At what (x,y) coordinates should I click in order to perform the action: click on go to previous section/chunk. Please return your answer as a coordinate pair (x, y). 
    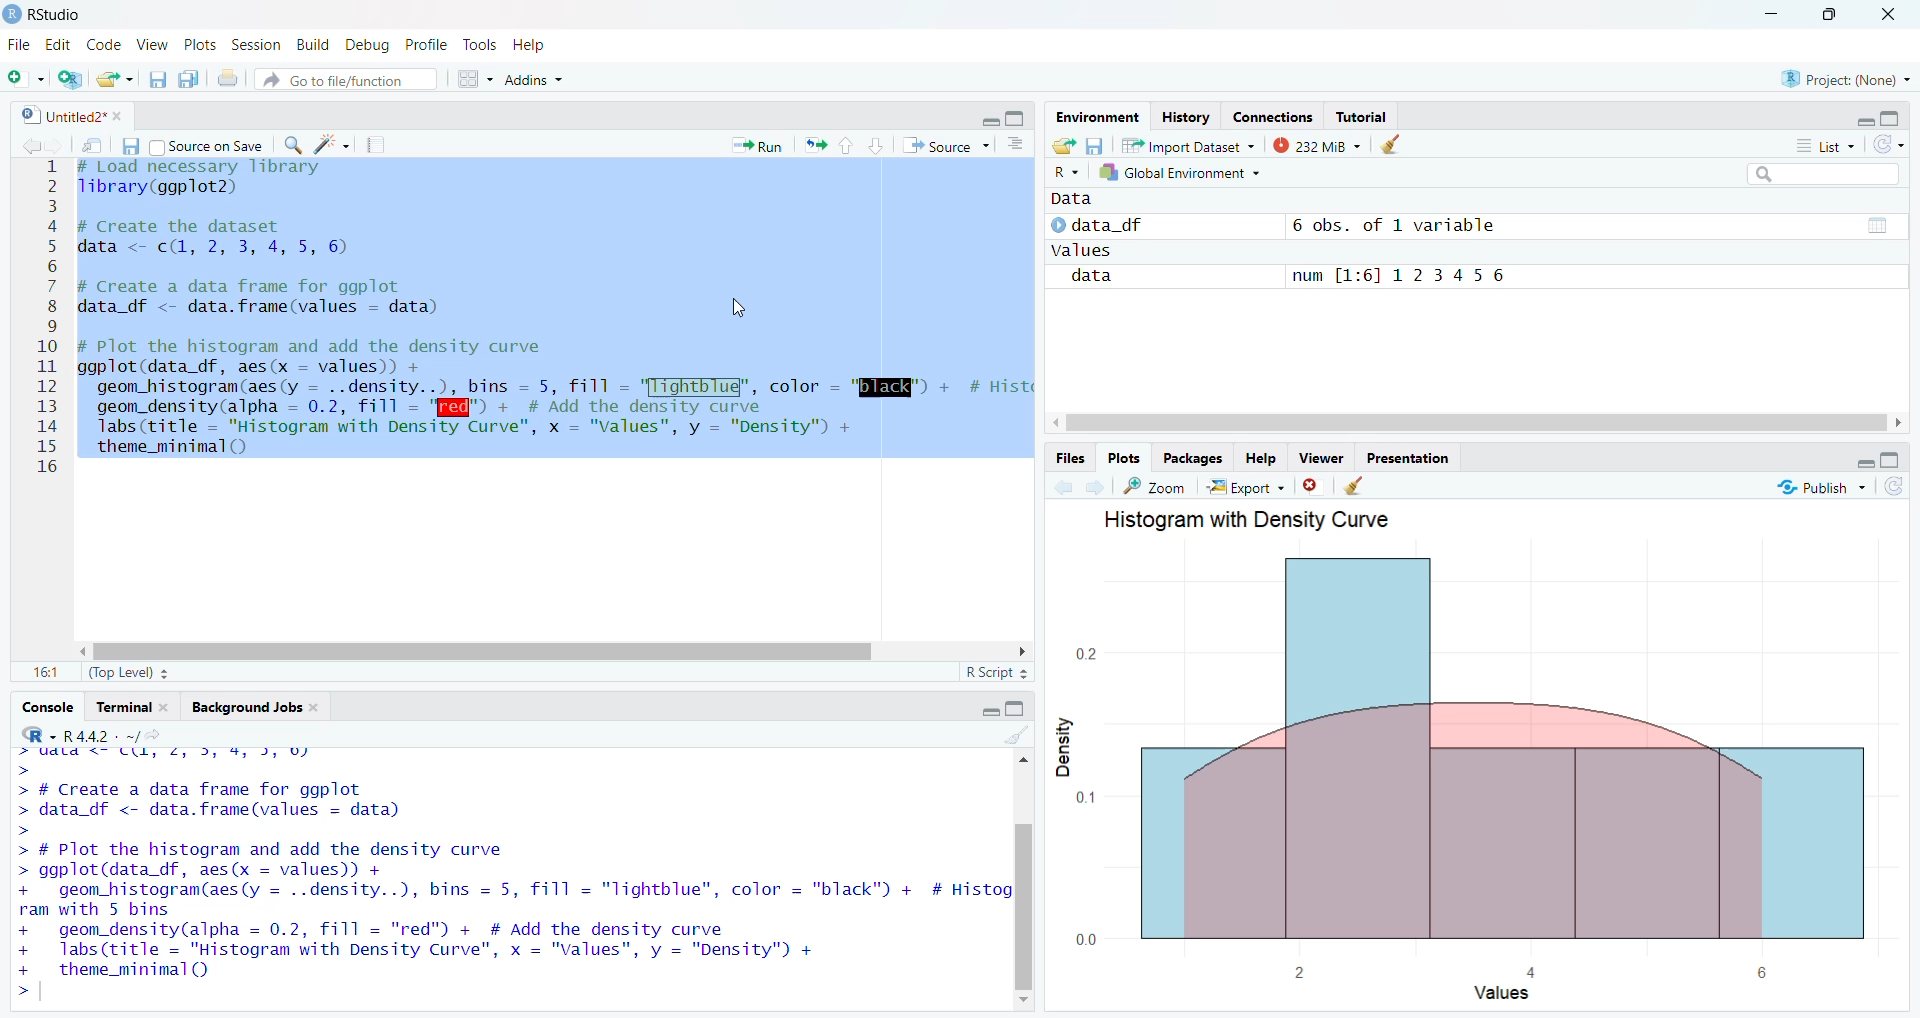
    Looking at the image, I should click on (844, 146).